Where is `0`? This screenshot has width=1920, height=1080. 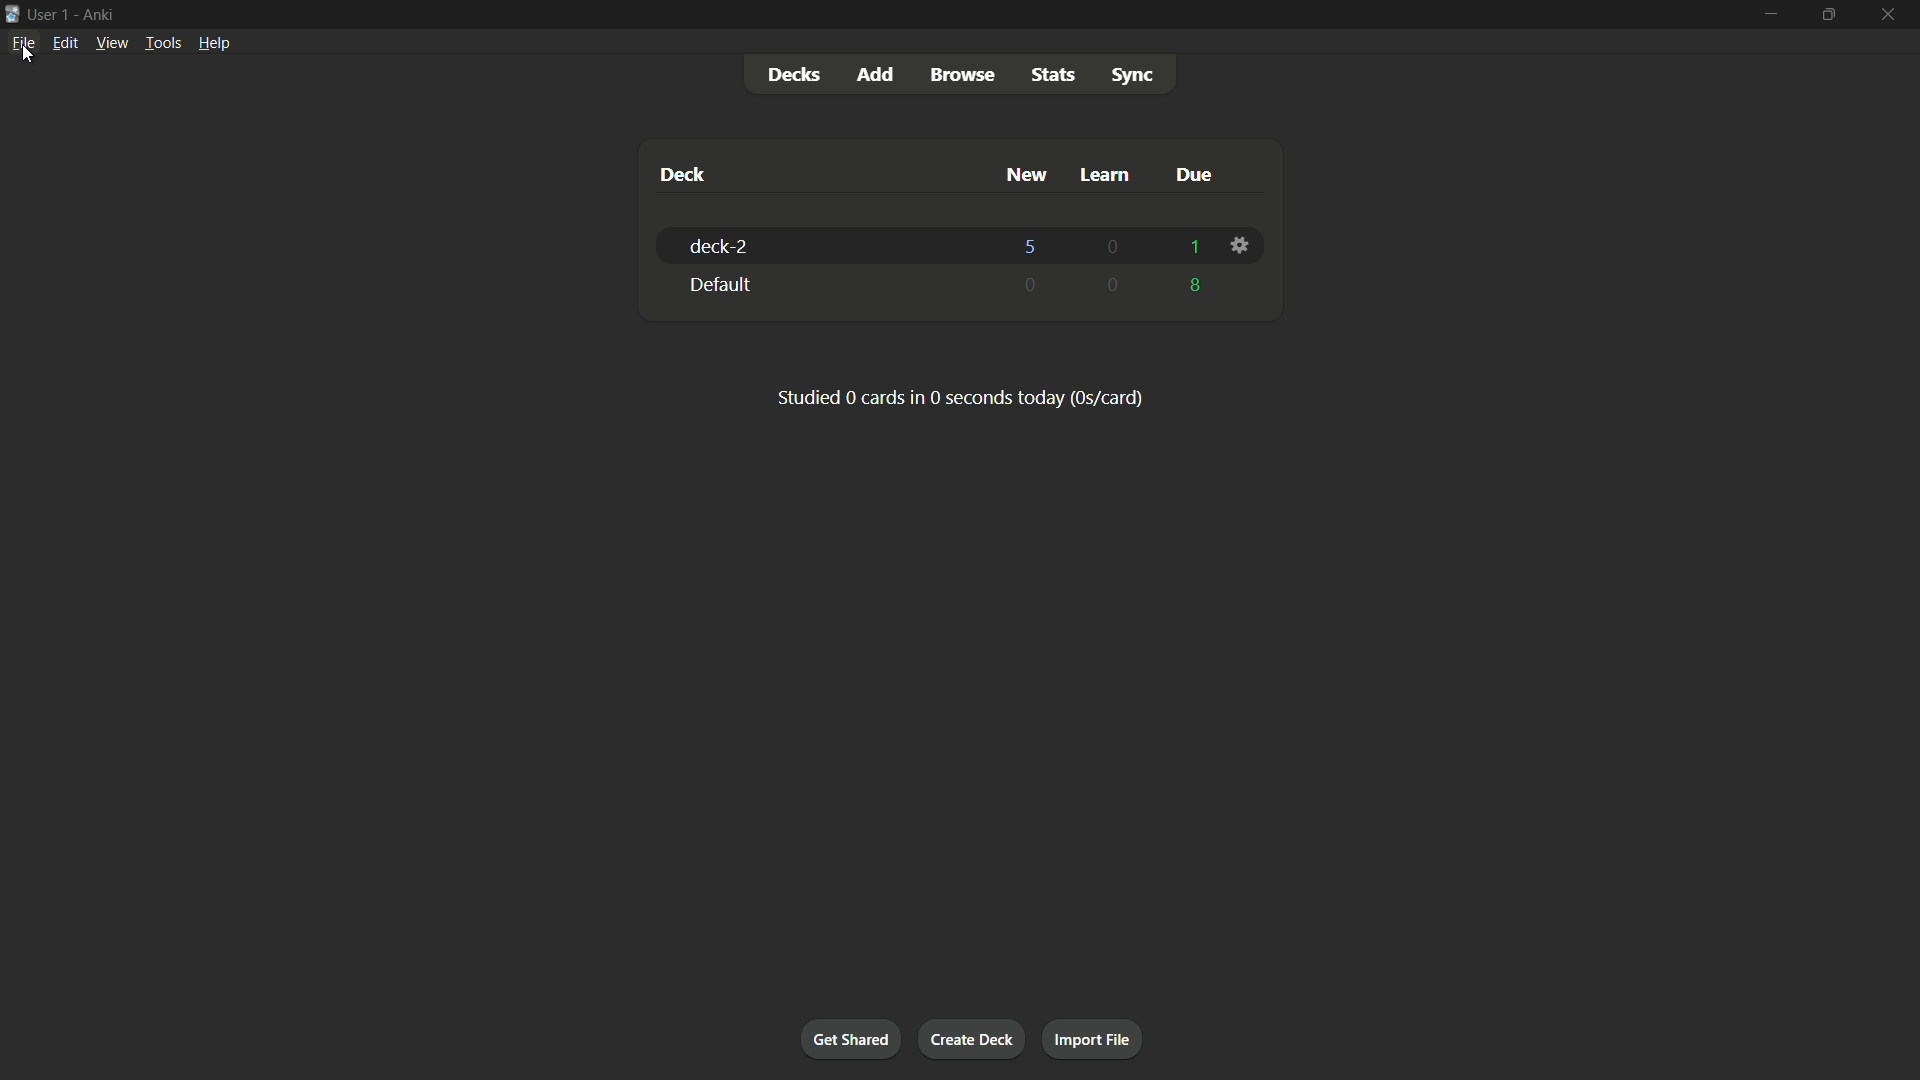 0 is located at coordinates (1113, 285).